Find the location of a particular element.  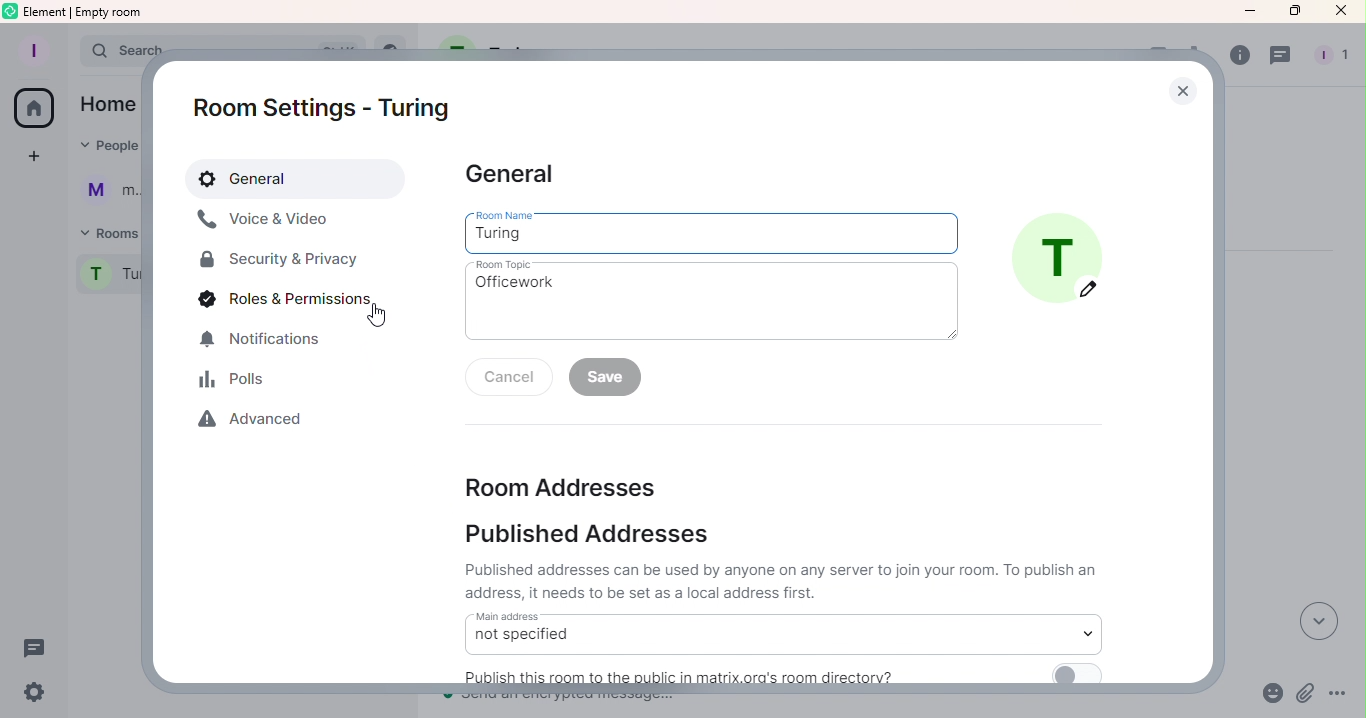

people is located at coordinates (1332, 56).